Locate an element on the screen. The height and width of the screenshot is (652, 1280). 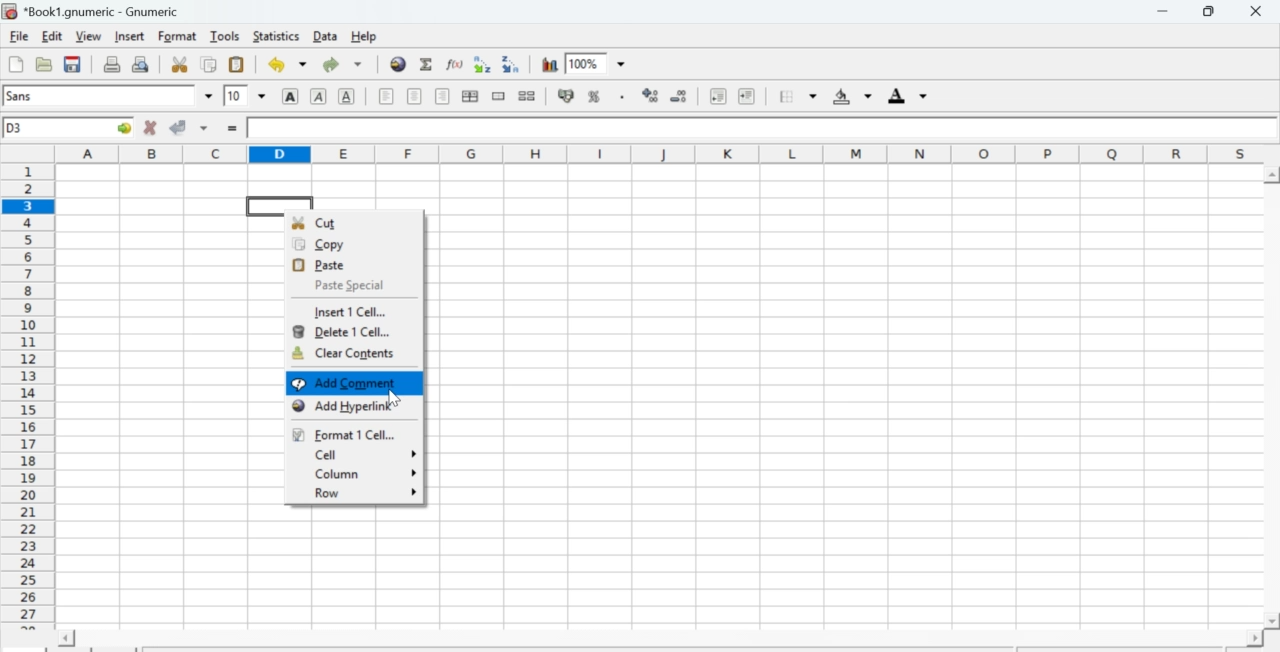
Paste Special is located at coordinates (346, 285).